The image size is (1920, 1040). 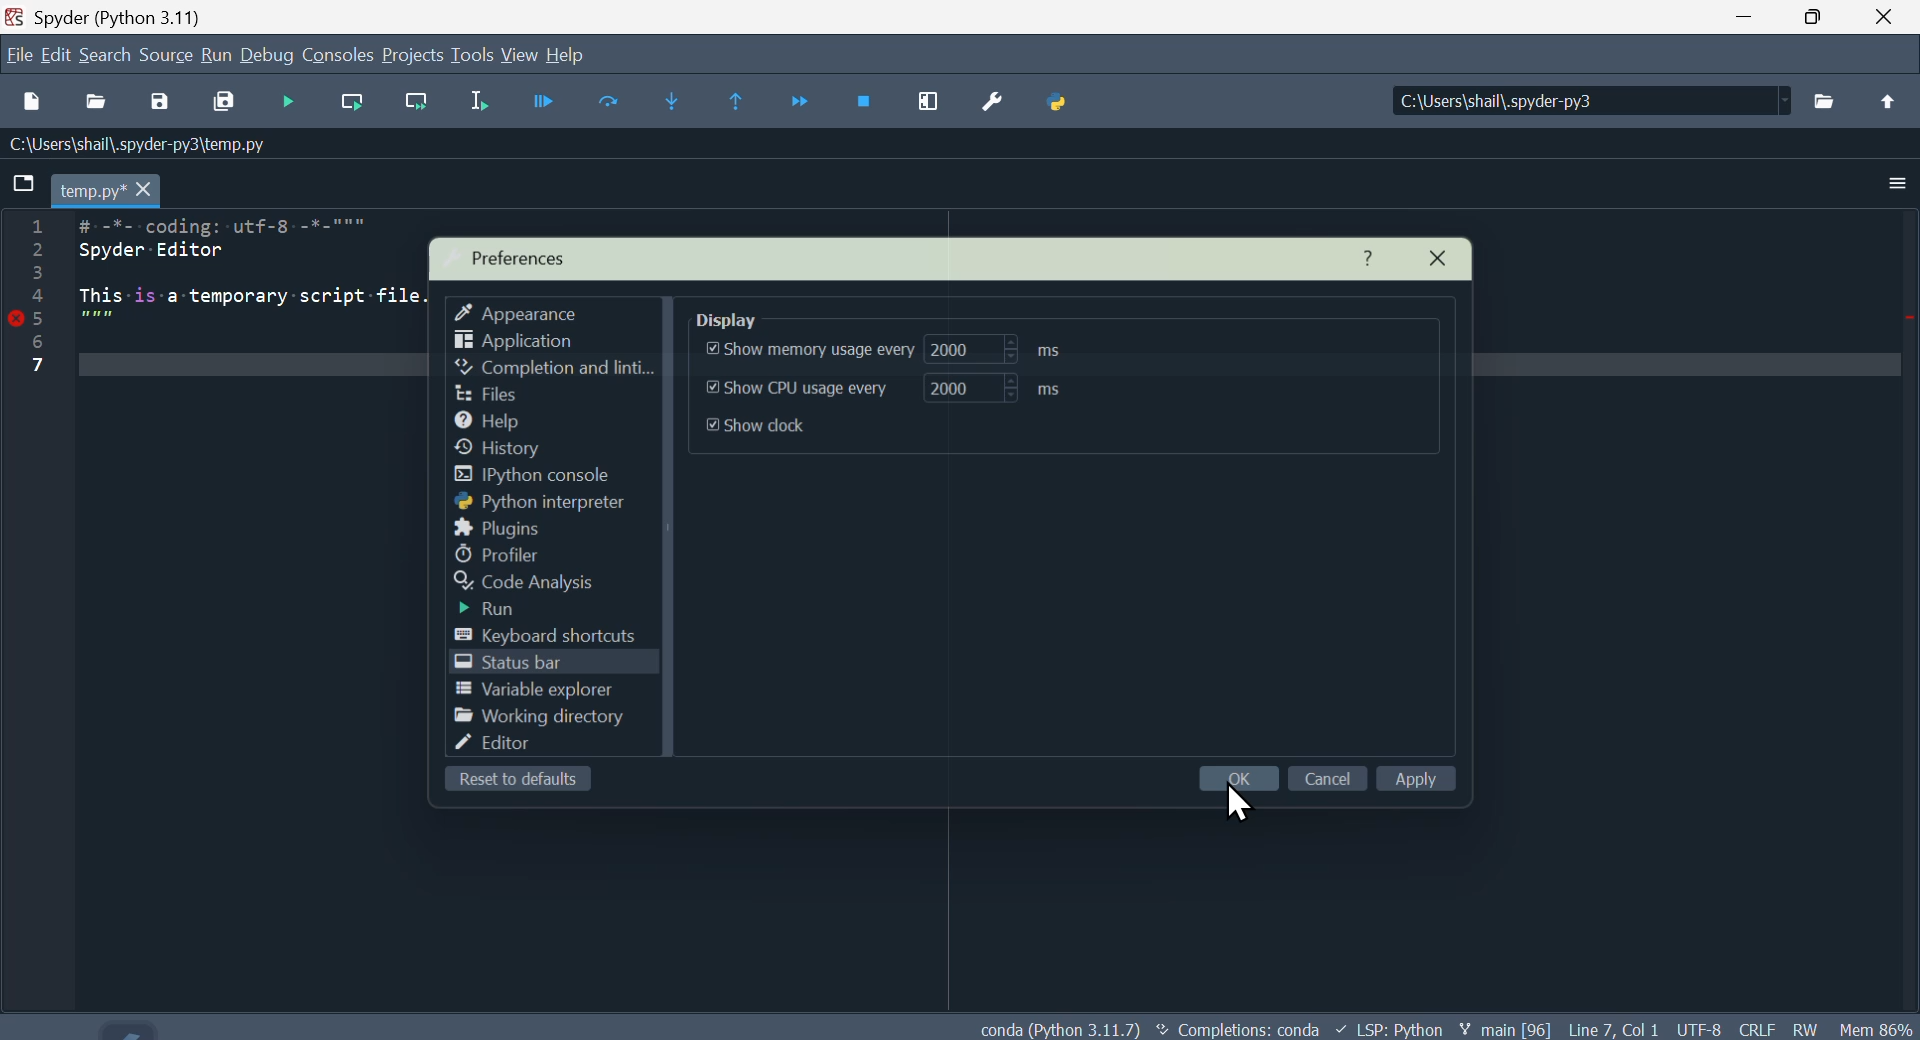 What do you see at coordinates (484, 391) in the screenshot?
I see `file` at bounding box center [484, 391].